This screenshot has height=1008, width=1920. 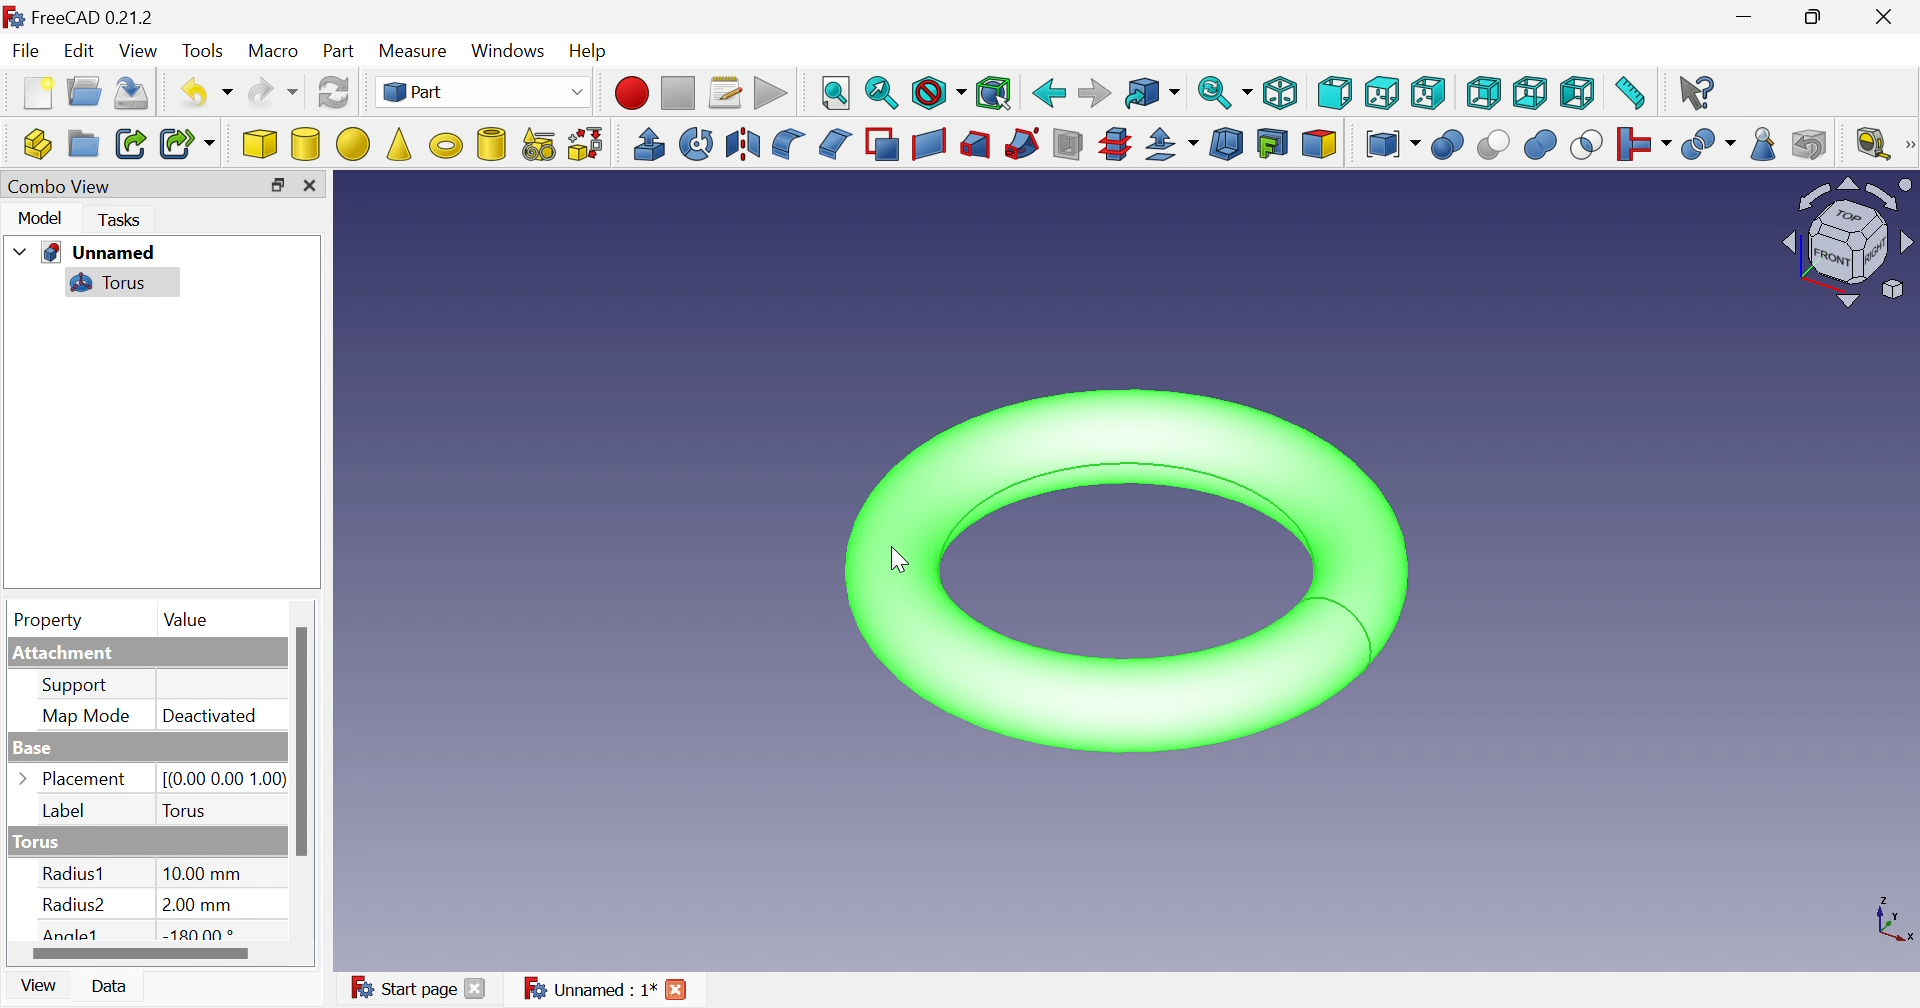 I want to click on Placement, so click(x=85, y=781).